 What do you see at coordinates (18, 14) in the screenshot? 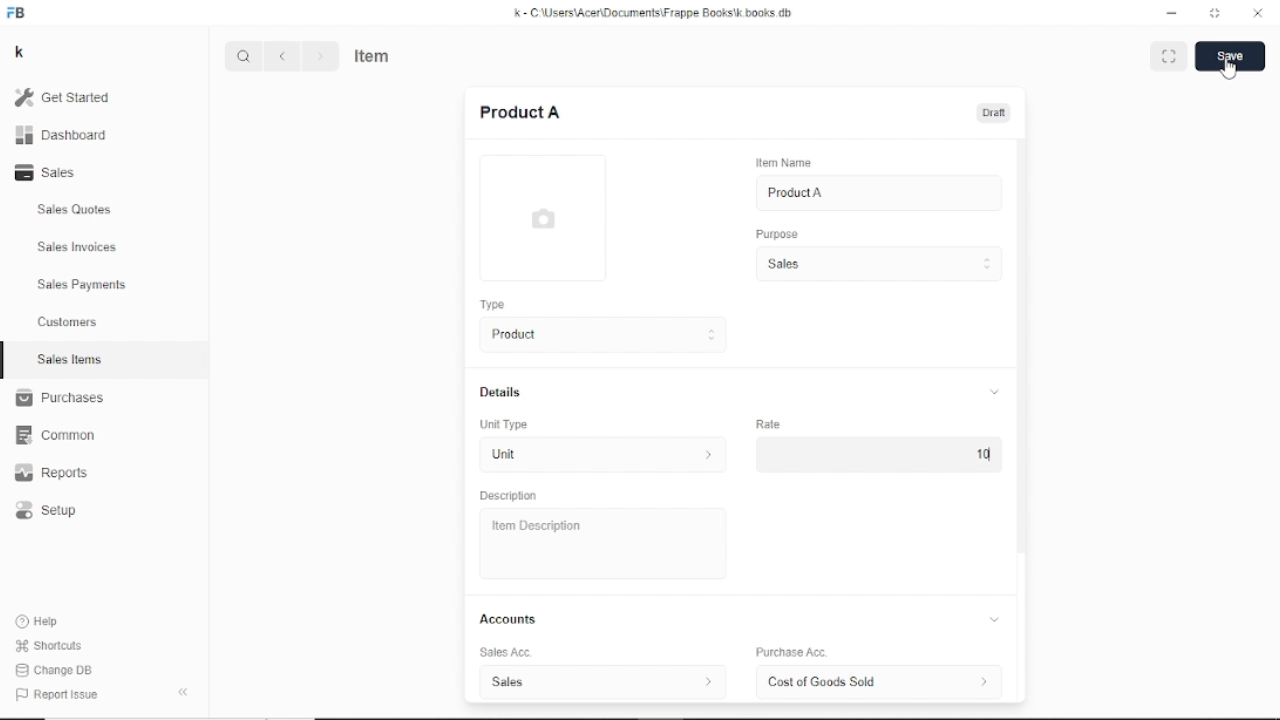
I see `FB` at bounding box center [18, 14].